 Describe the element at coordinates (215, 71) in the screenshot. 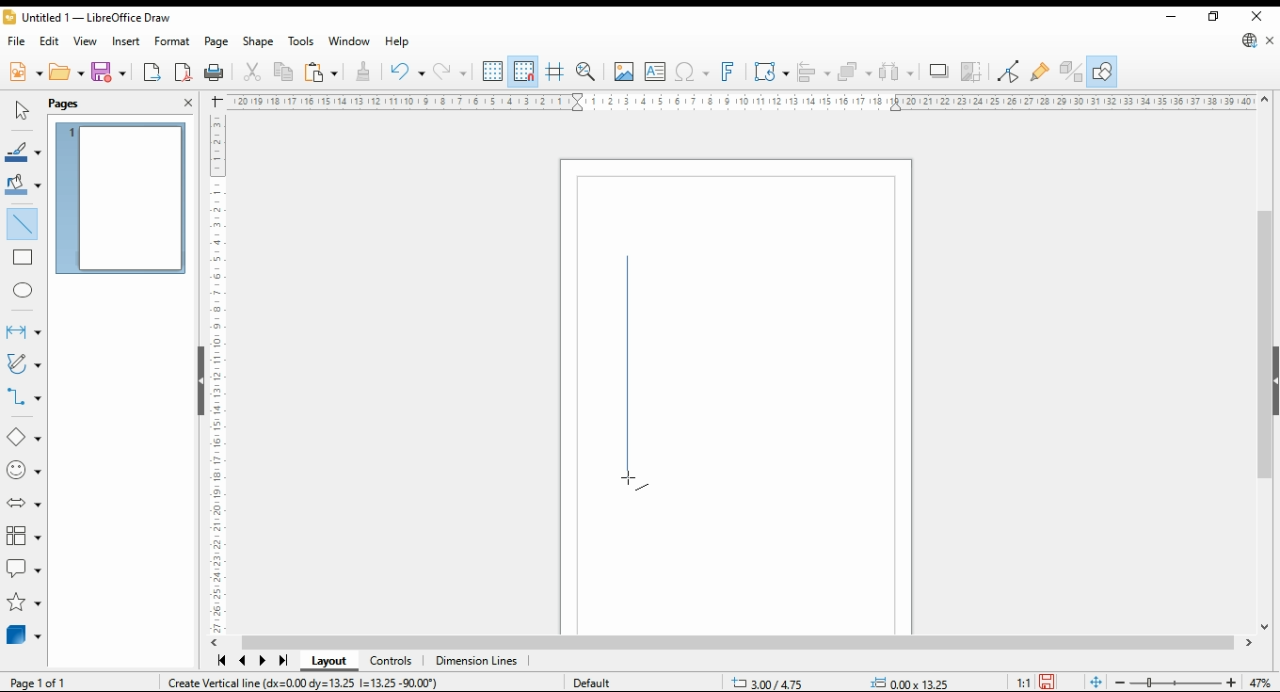

I see `print` at that location.